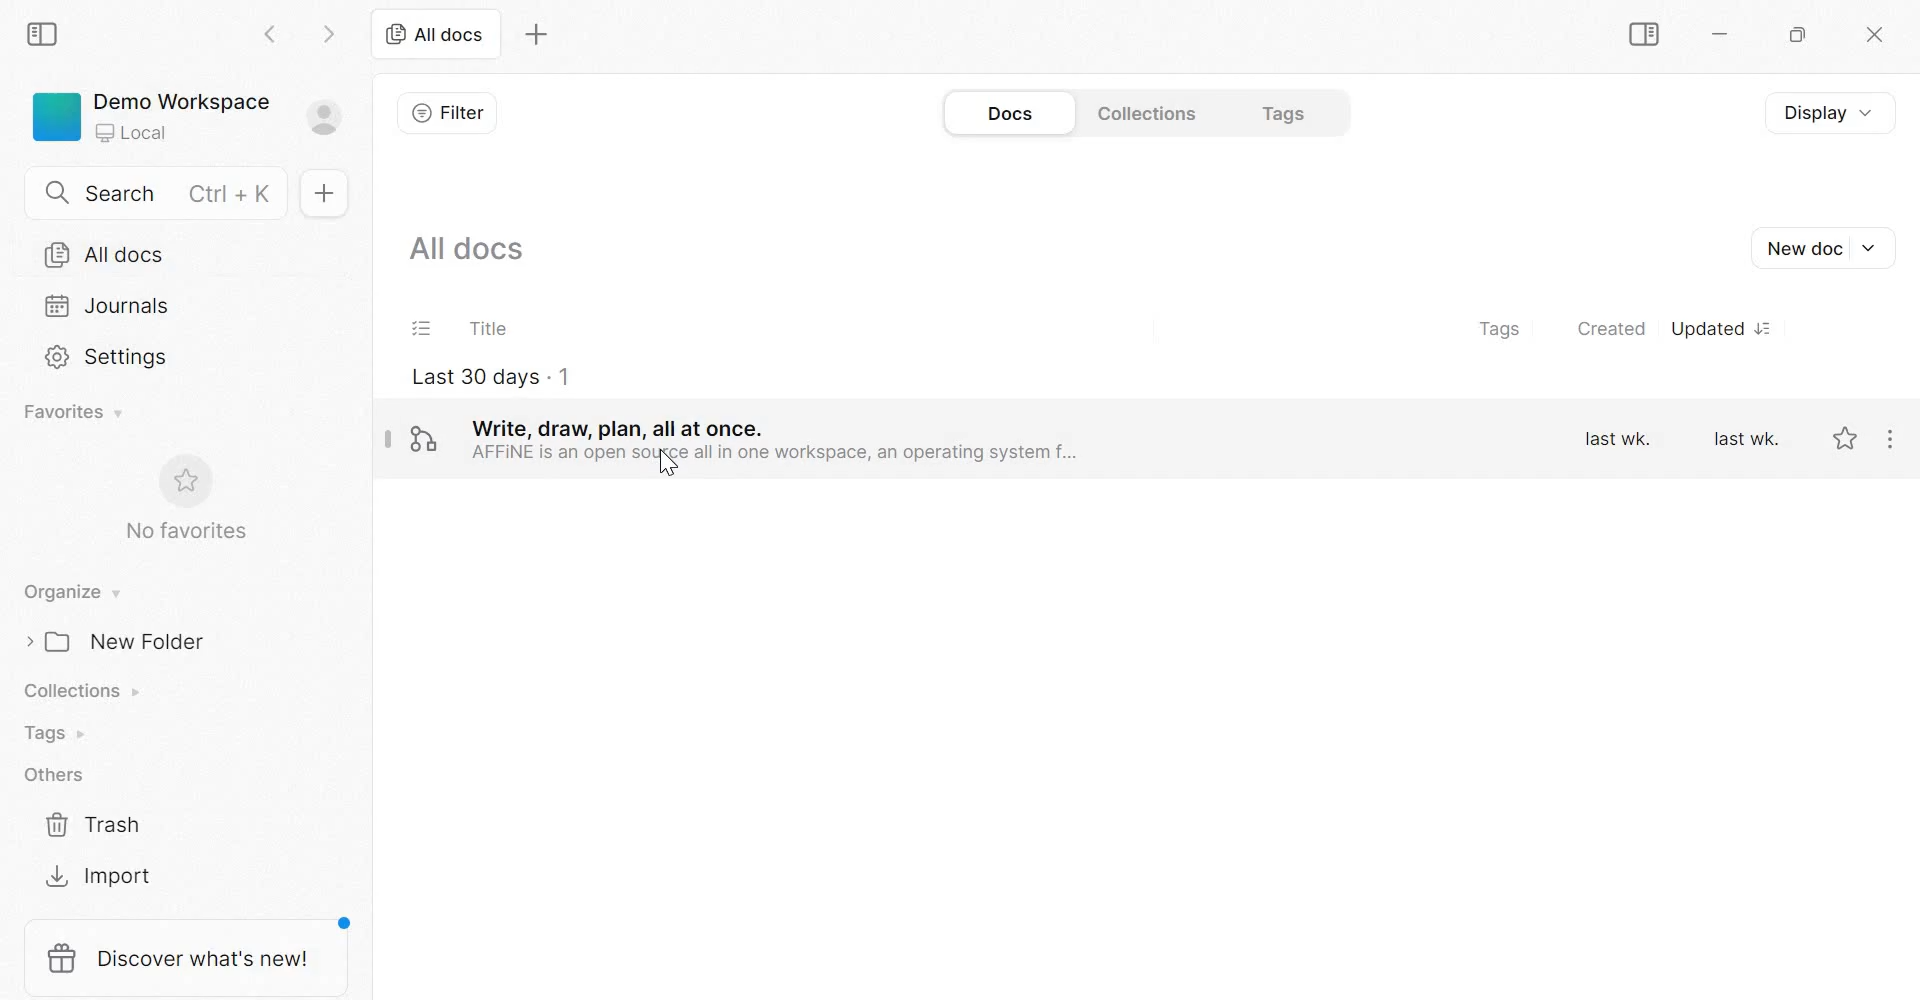 Image resolution: width=1920 pixels, height=1000 pixels. I want to click on Trash, so click(93, 821).